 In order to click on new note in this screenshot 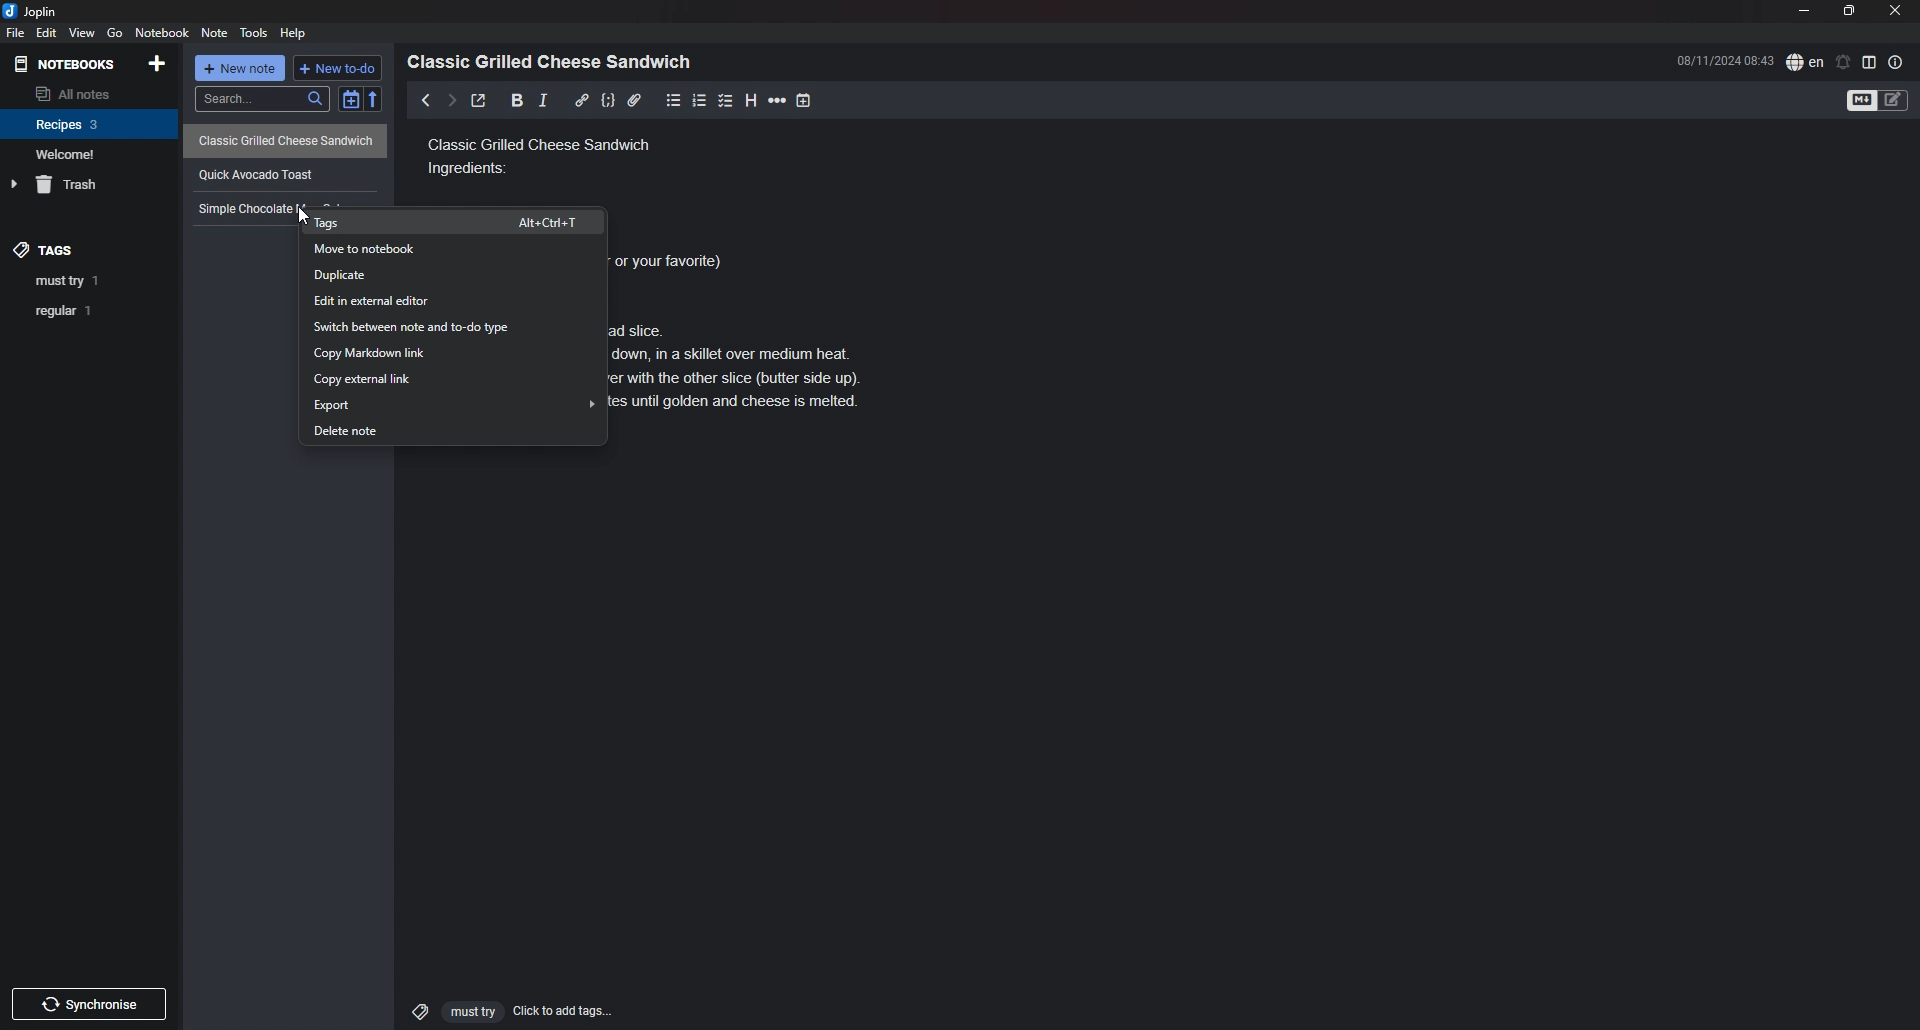, I will do `click(242, 70)`.